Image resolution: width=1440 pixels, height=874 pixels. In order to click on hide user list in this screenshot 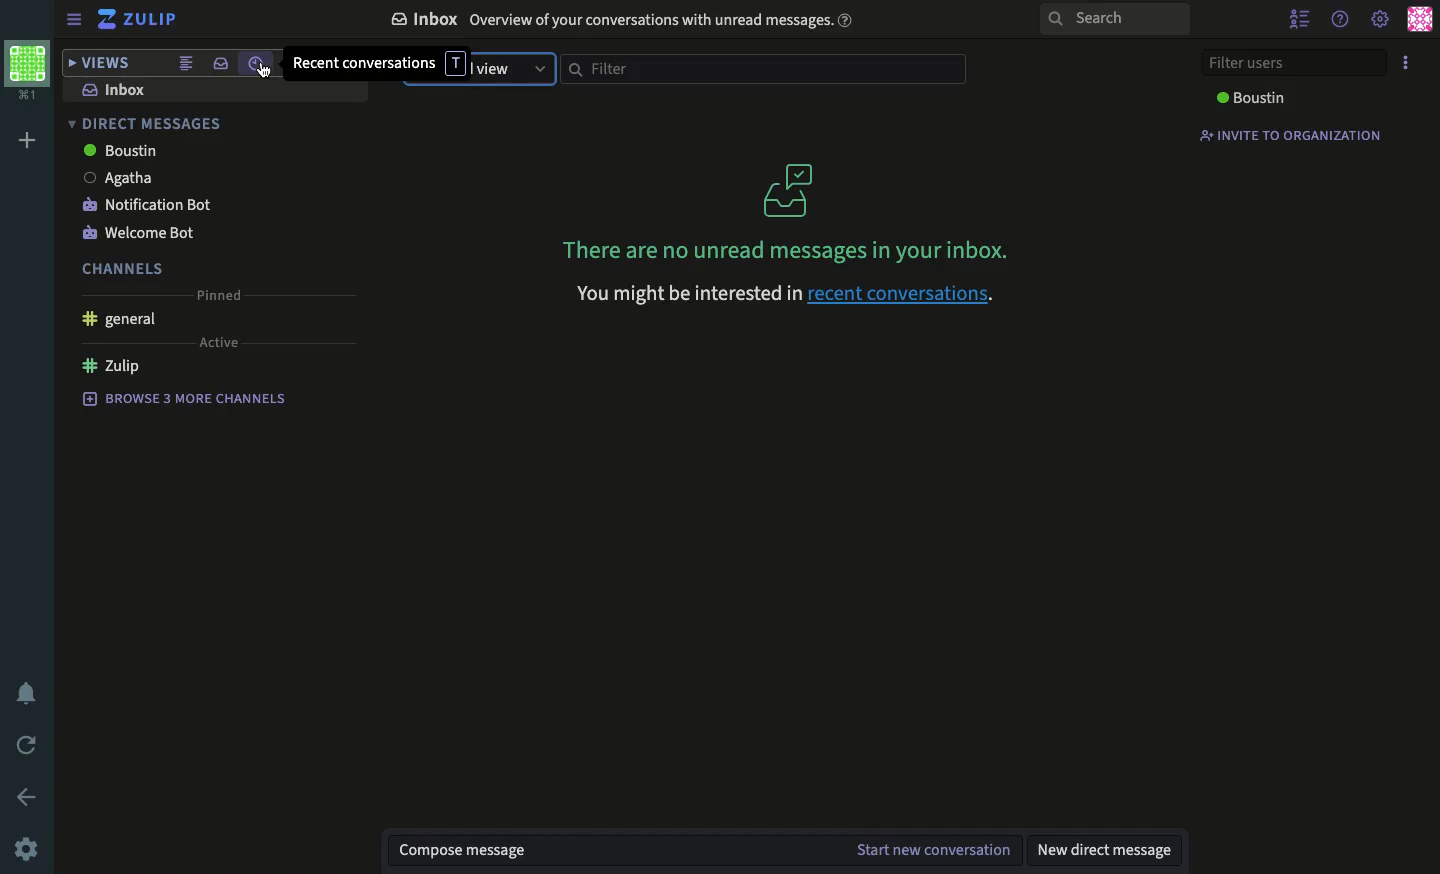, I will do `click(1295, 18)`.